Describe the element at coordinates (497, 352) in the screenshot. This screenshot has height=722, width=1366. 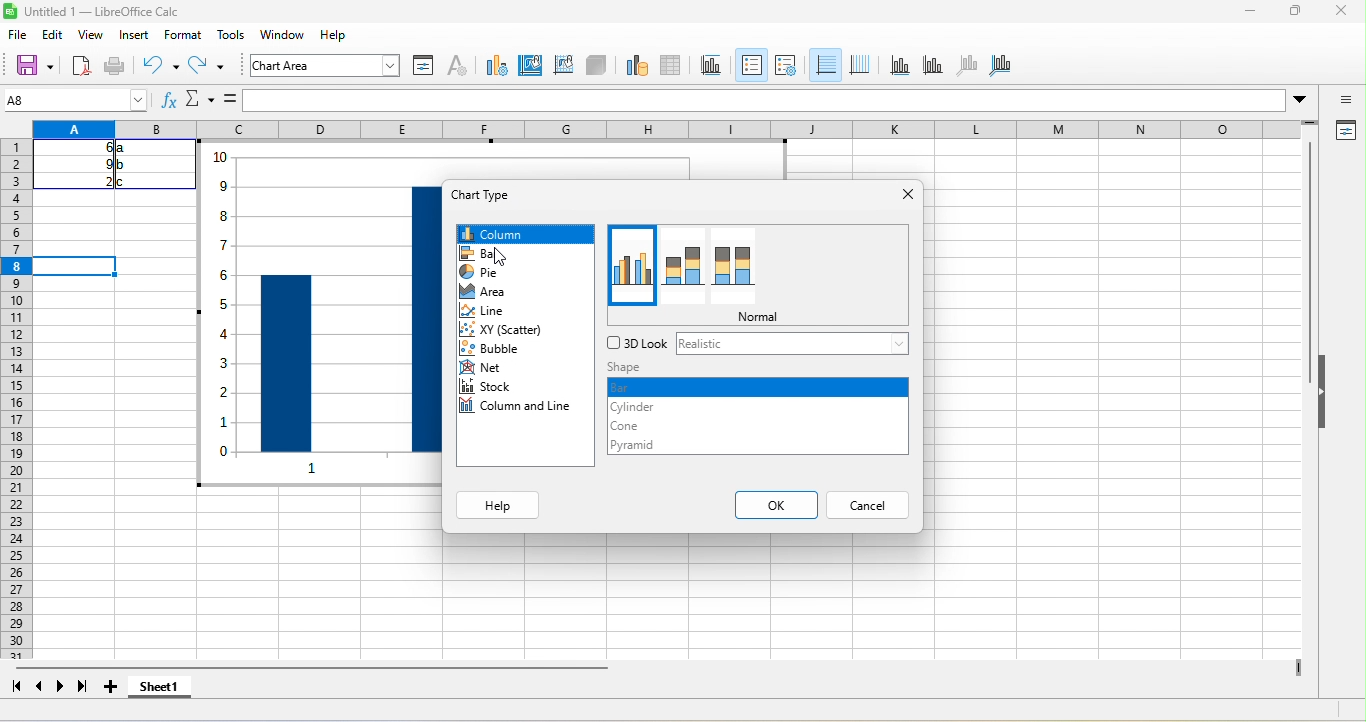
I see `bubble` at that location.